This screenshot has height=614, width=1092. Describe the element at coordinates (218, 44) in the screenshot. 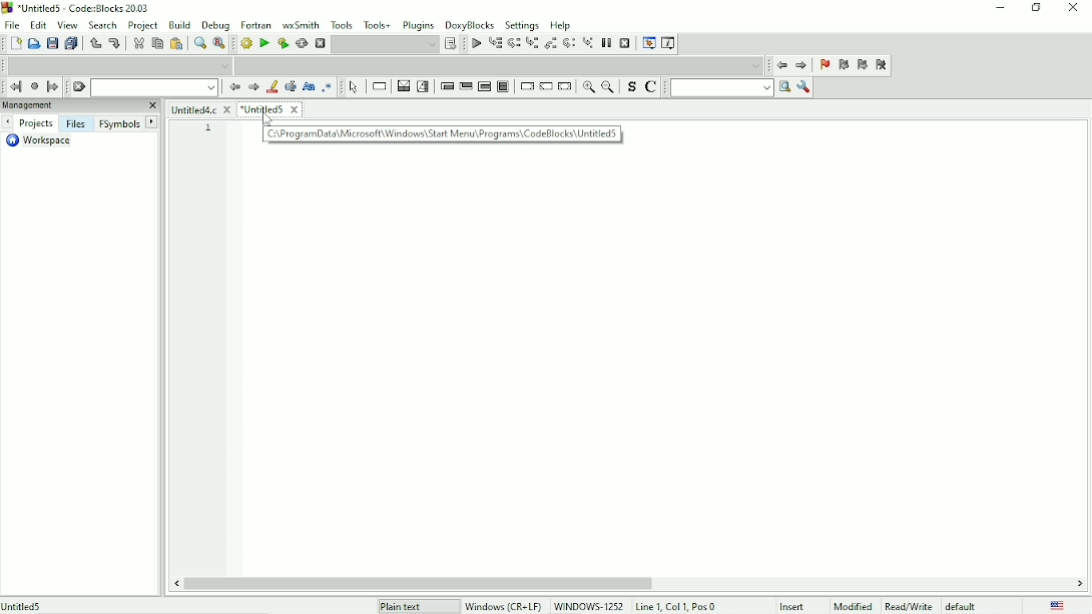

I see `Replace` at that location.